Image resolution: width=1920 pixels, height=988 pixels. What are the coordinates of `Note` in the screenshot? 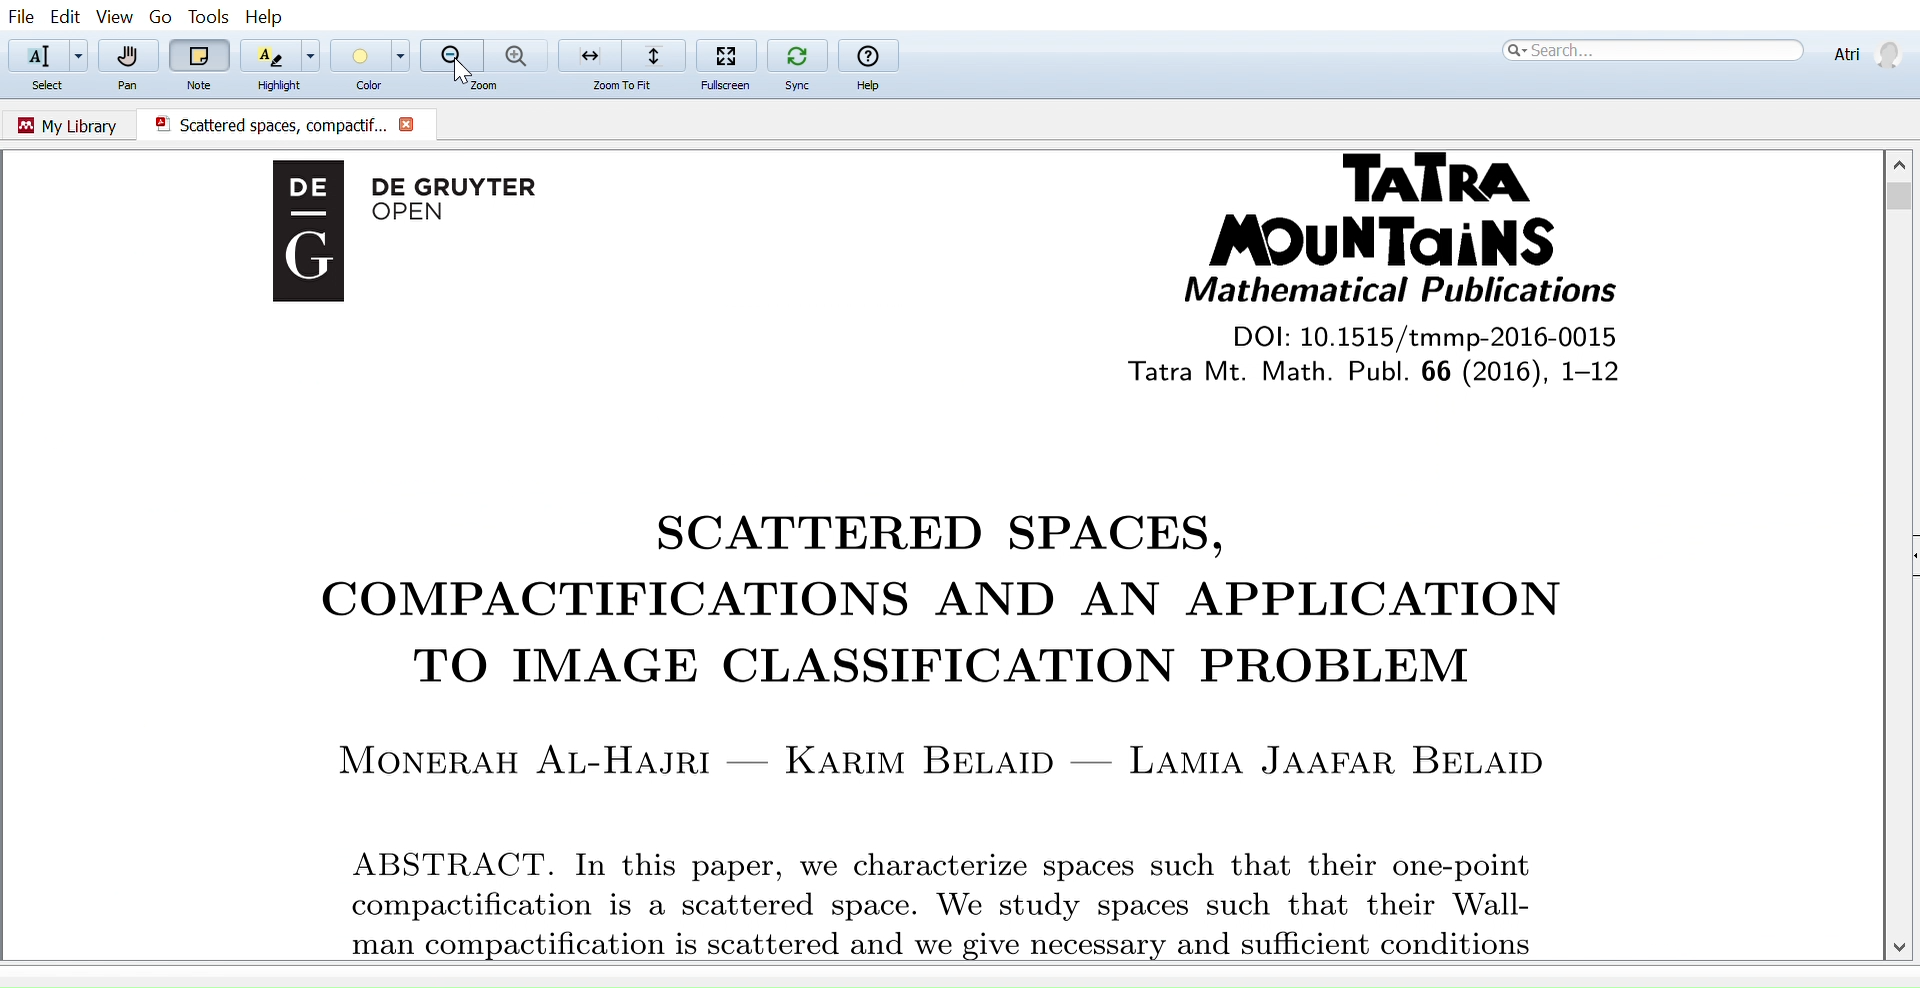 It's located at (203, 83).